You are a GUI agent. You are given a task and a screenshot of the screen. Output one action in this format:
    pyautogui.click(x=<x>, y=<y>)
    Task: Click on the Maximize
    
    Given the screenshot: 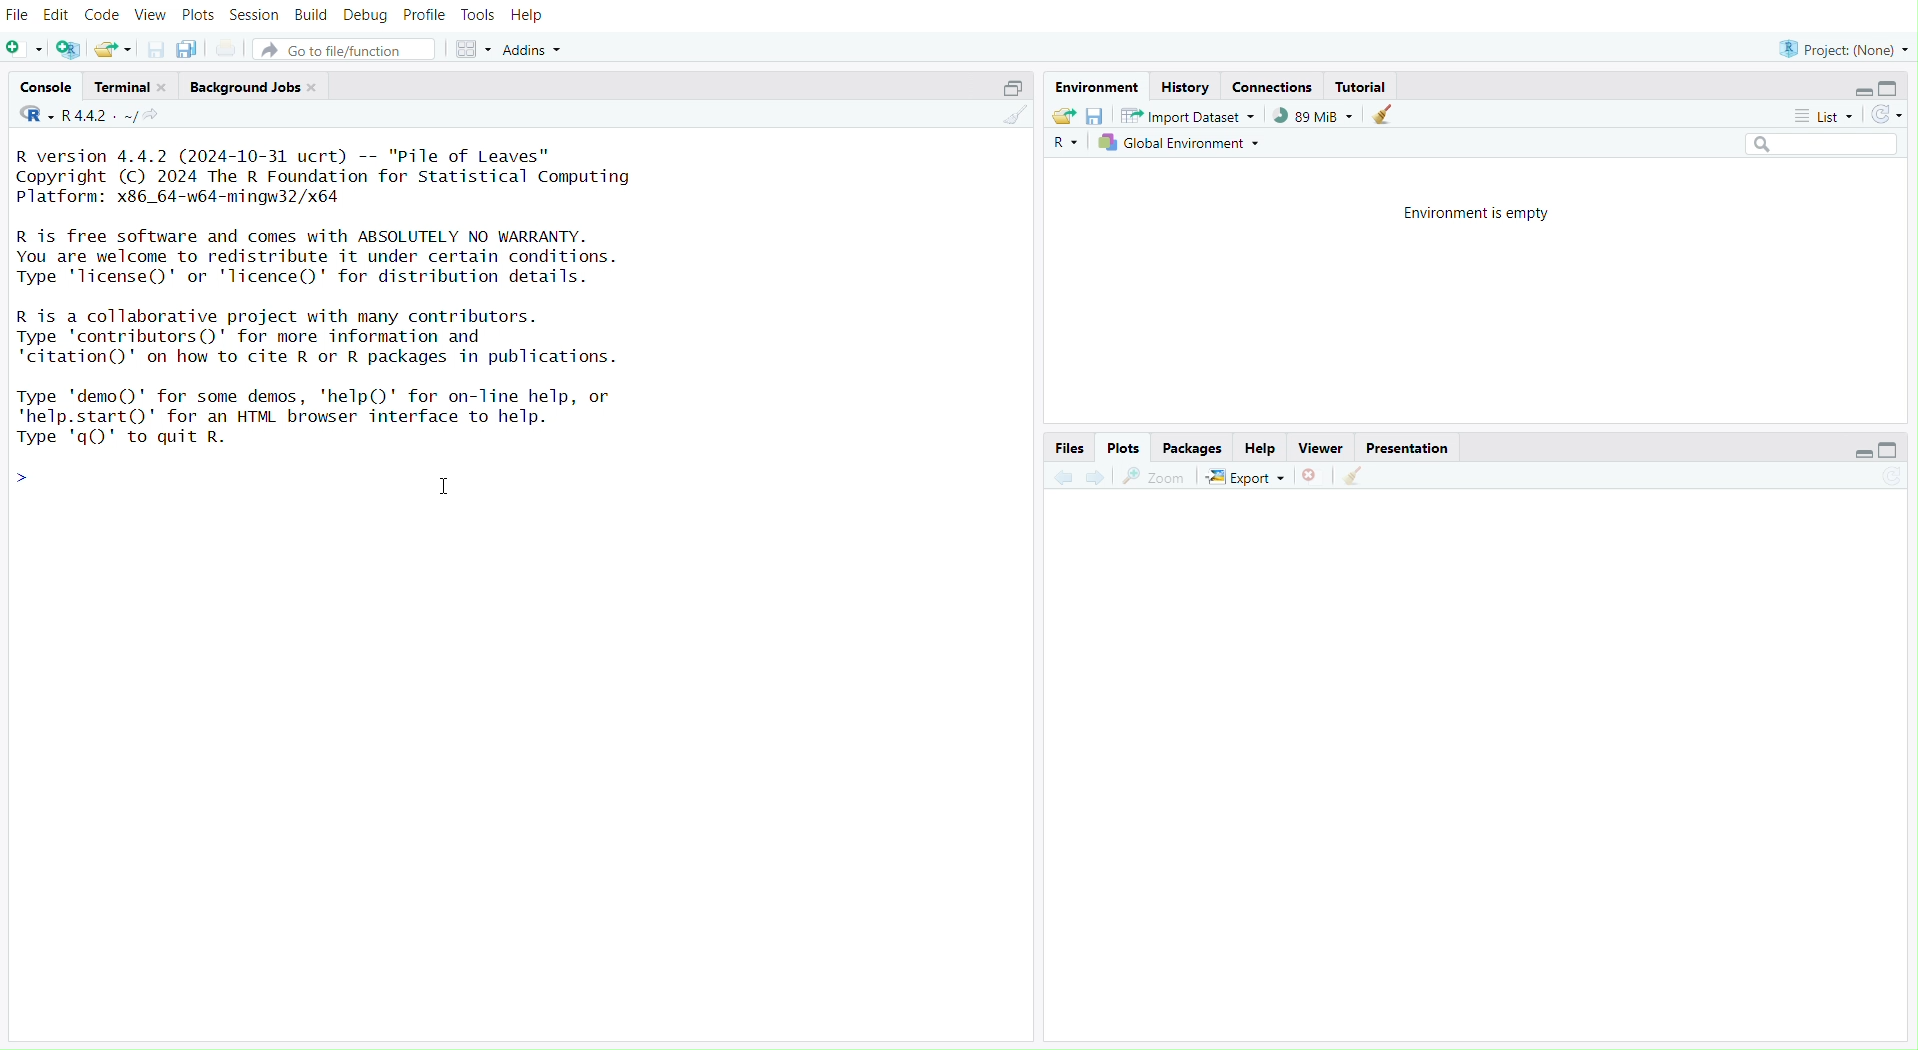 What is the action you would take?
    pyautogui.click(x=1011, y=85)
    